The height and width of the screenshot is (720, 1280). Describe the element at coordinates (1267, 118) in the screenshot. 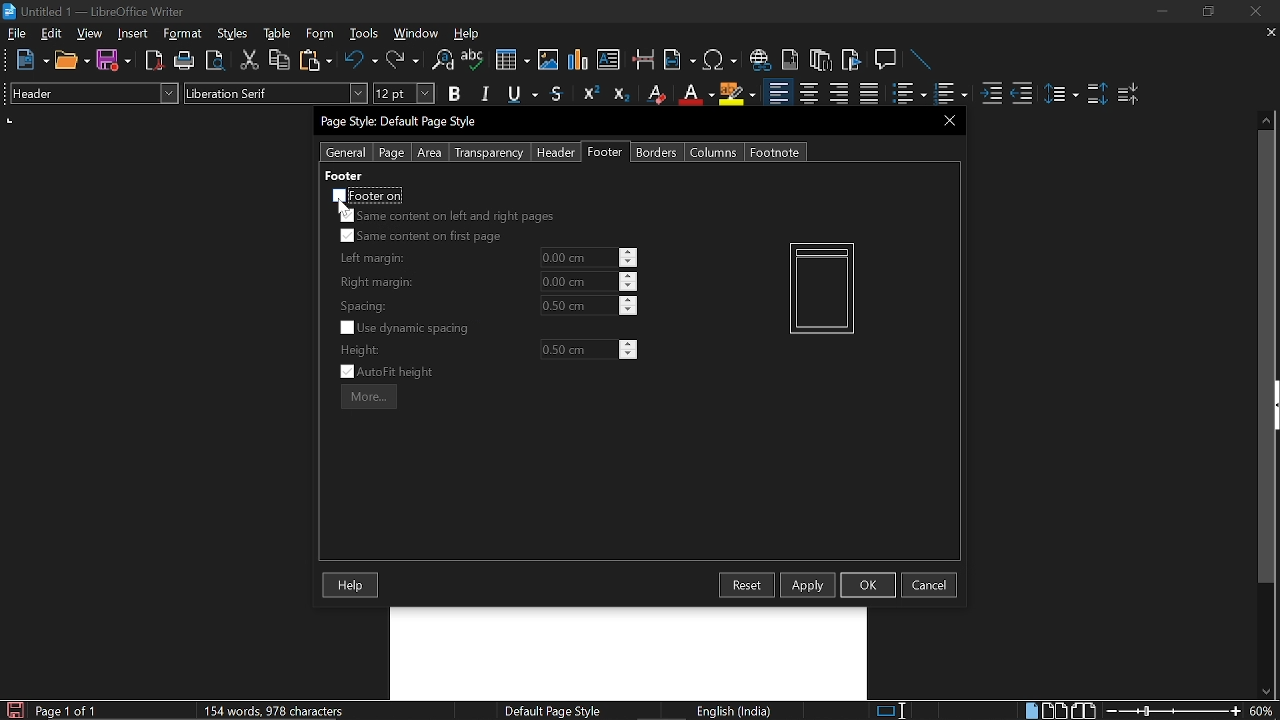

I see `Move up` at that location.